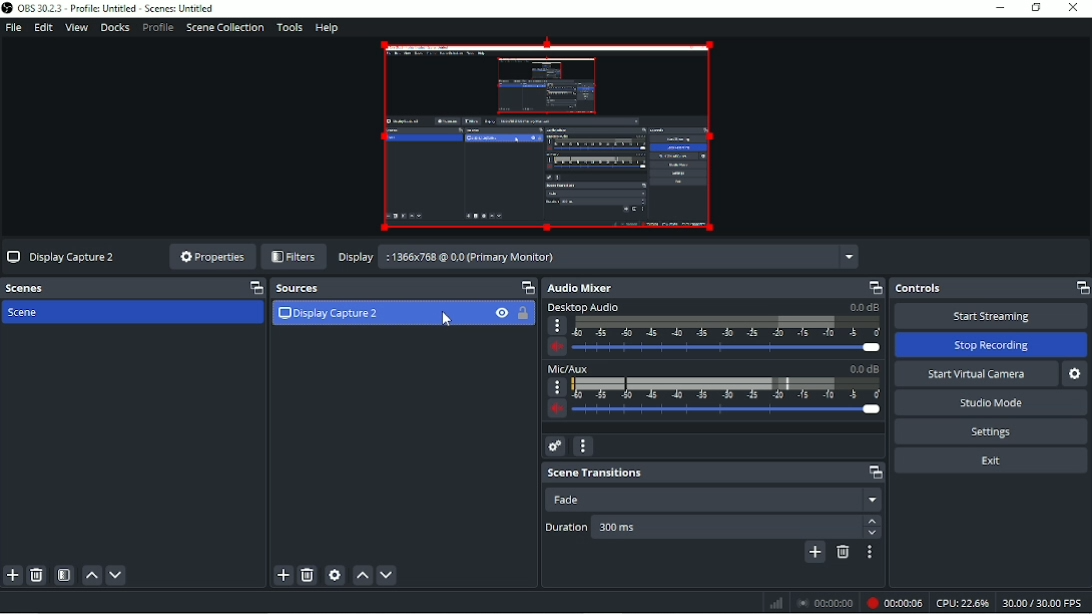 The image size is (1092, 614). I want to click on Advanced audio properties, so click(554, 447).